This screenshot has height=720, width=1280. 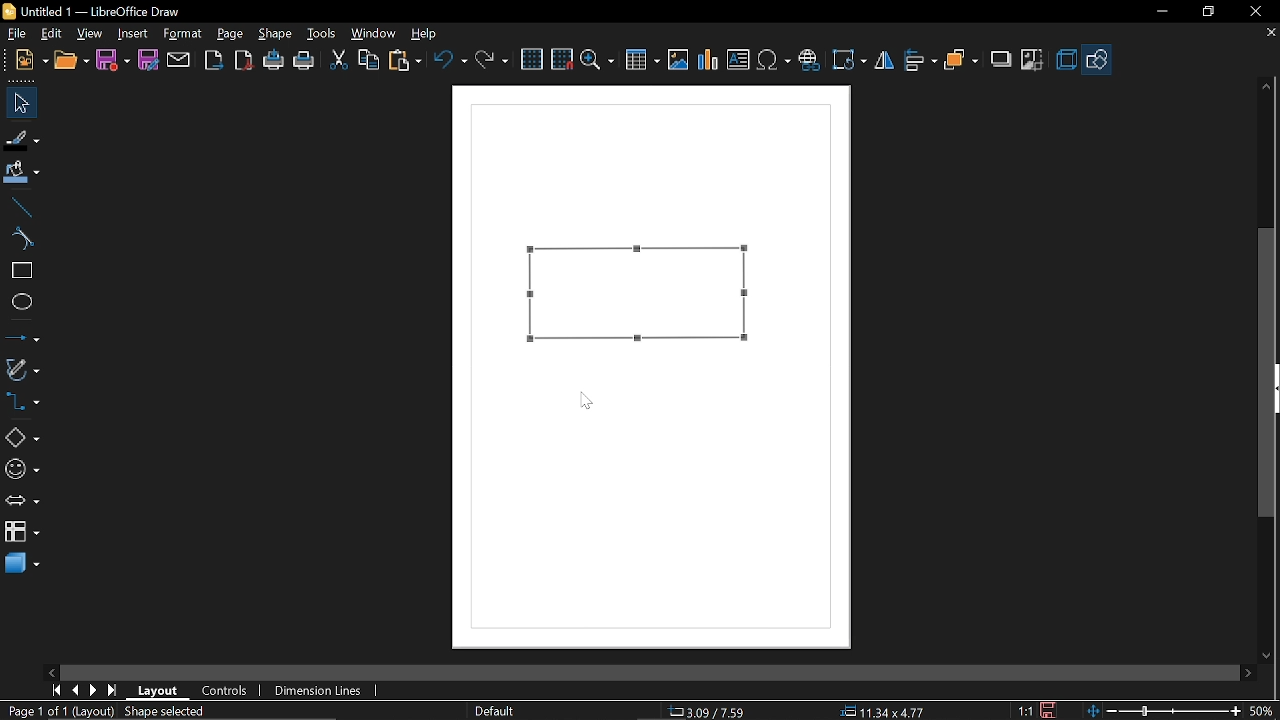 What do you see at coordinates (370, 60) in the screenshot?
I see `copy` at bounding box center [370, 60].